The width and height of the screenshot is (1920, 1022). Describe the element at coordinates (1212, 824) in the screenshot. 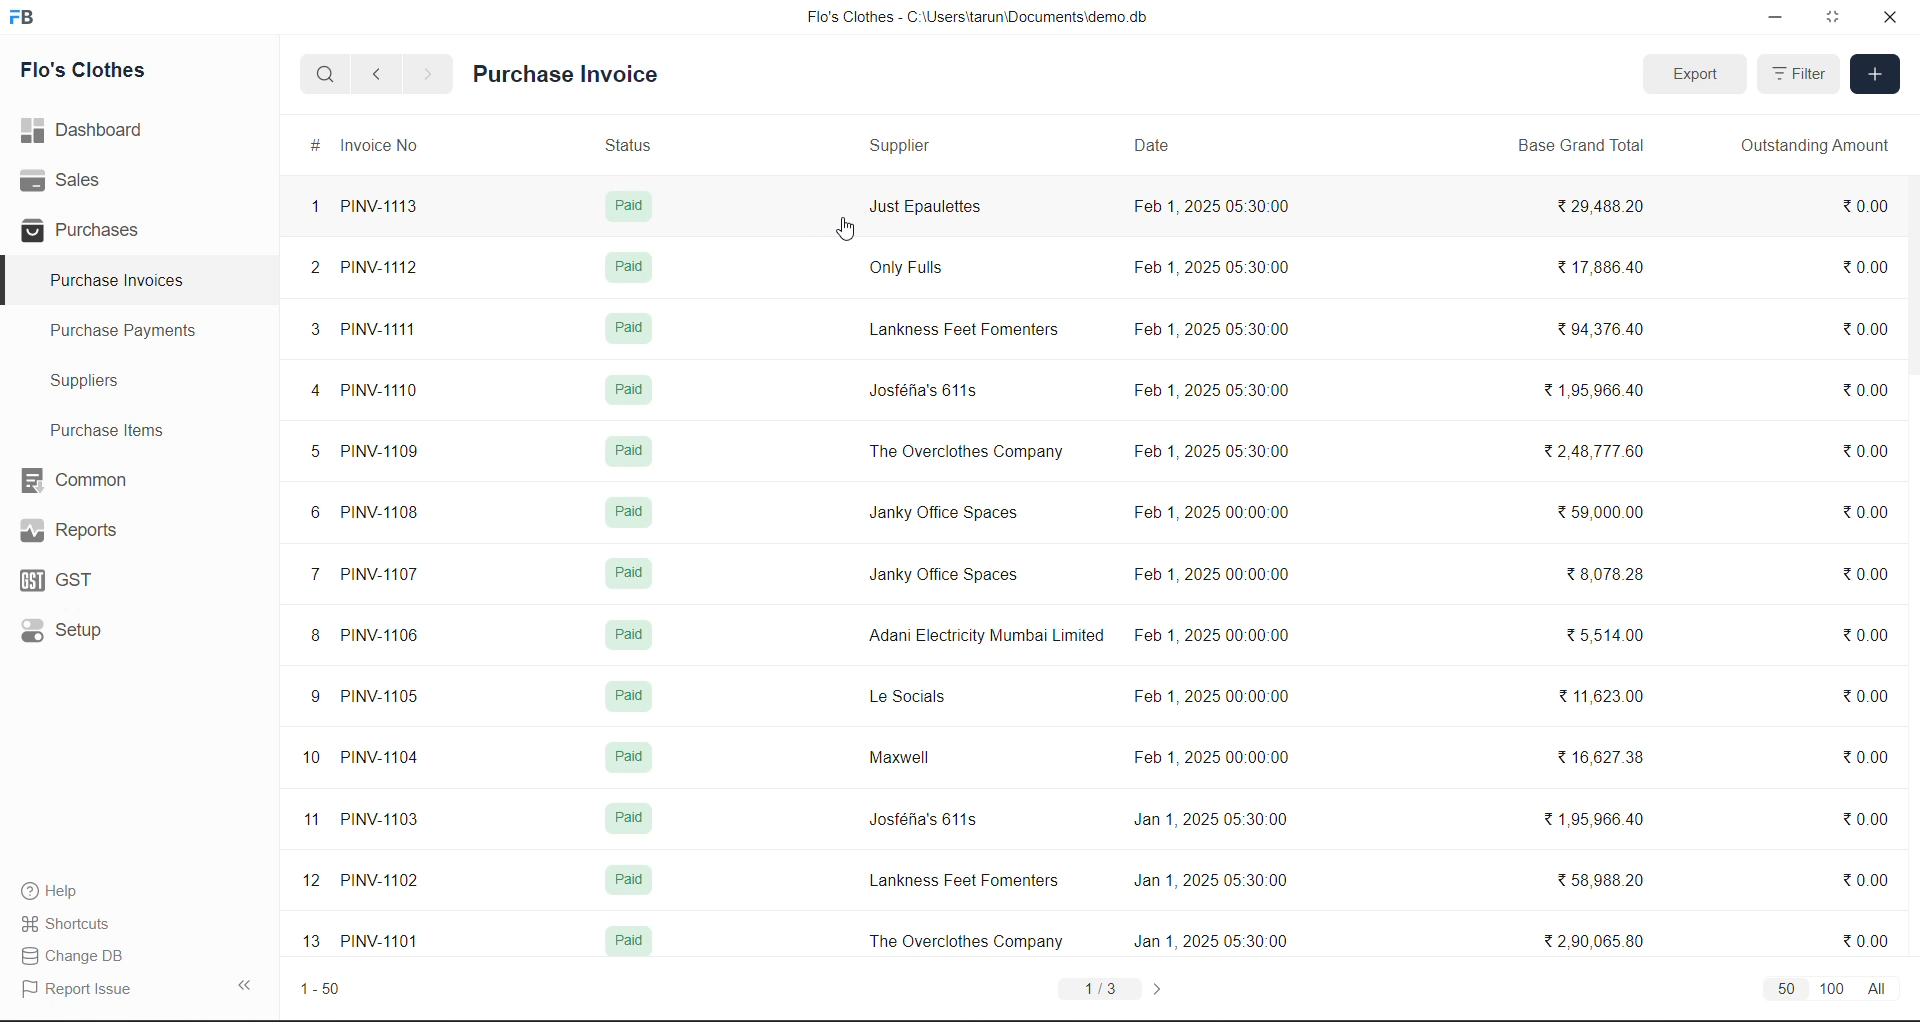

I see `Jan 1, 2025 05:30:00` at that location.